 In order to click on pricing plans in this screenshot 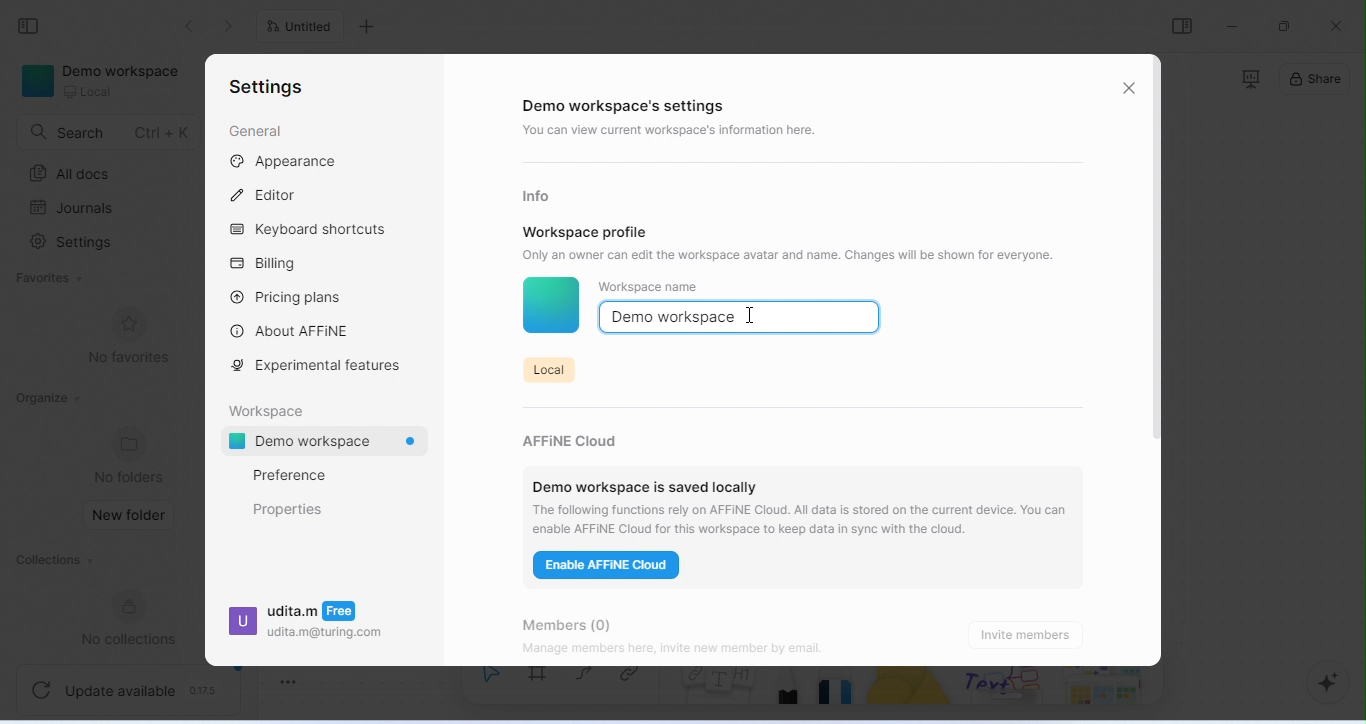, I will do `click(287, 296)`.